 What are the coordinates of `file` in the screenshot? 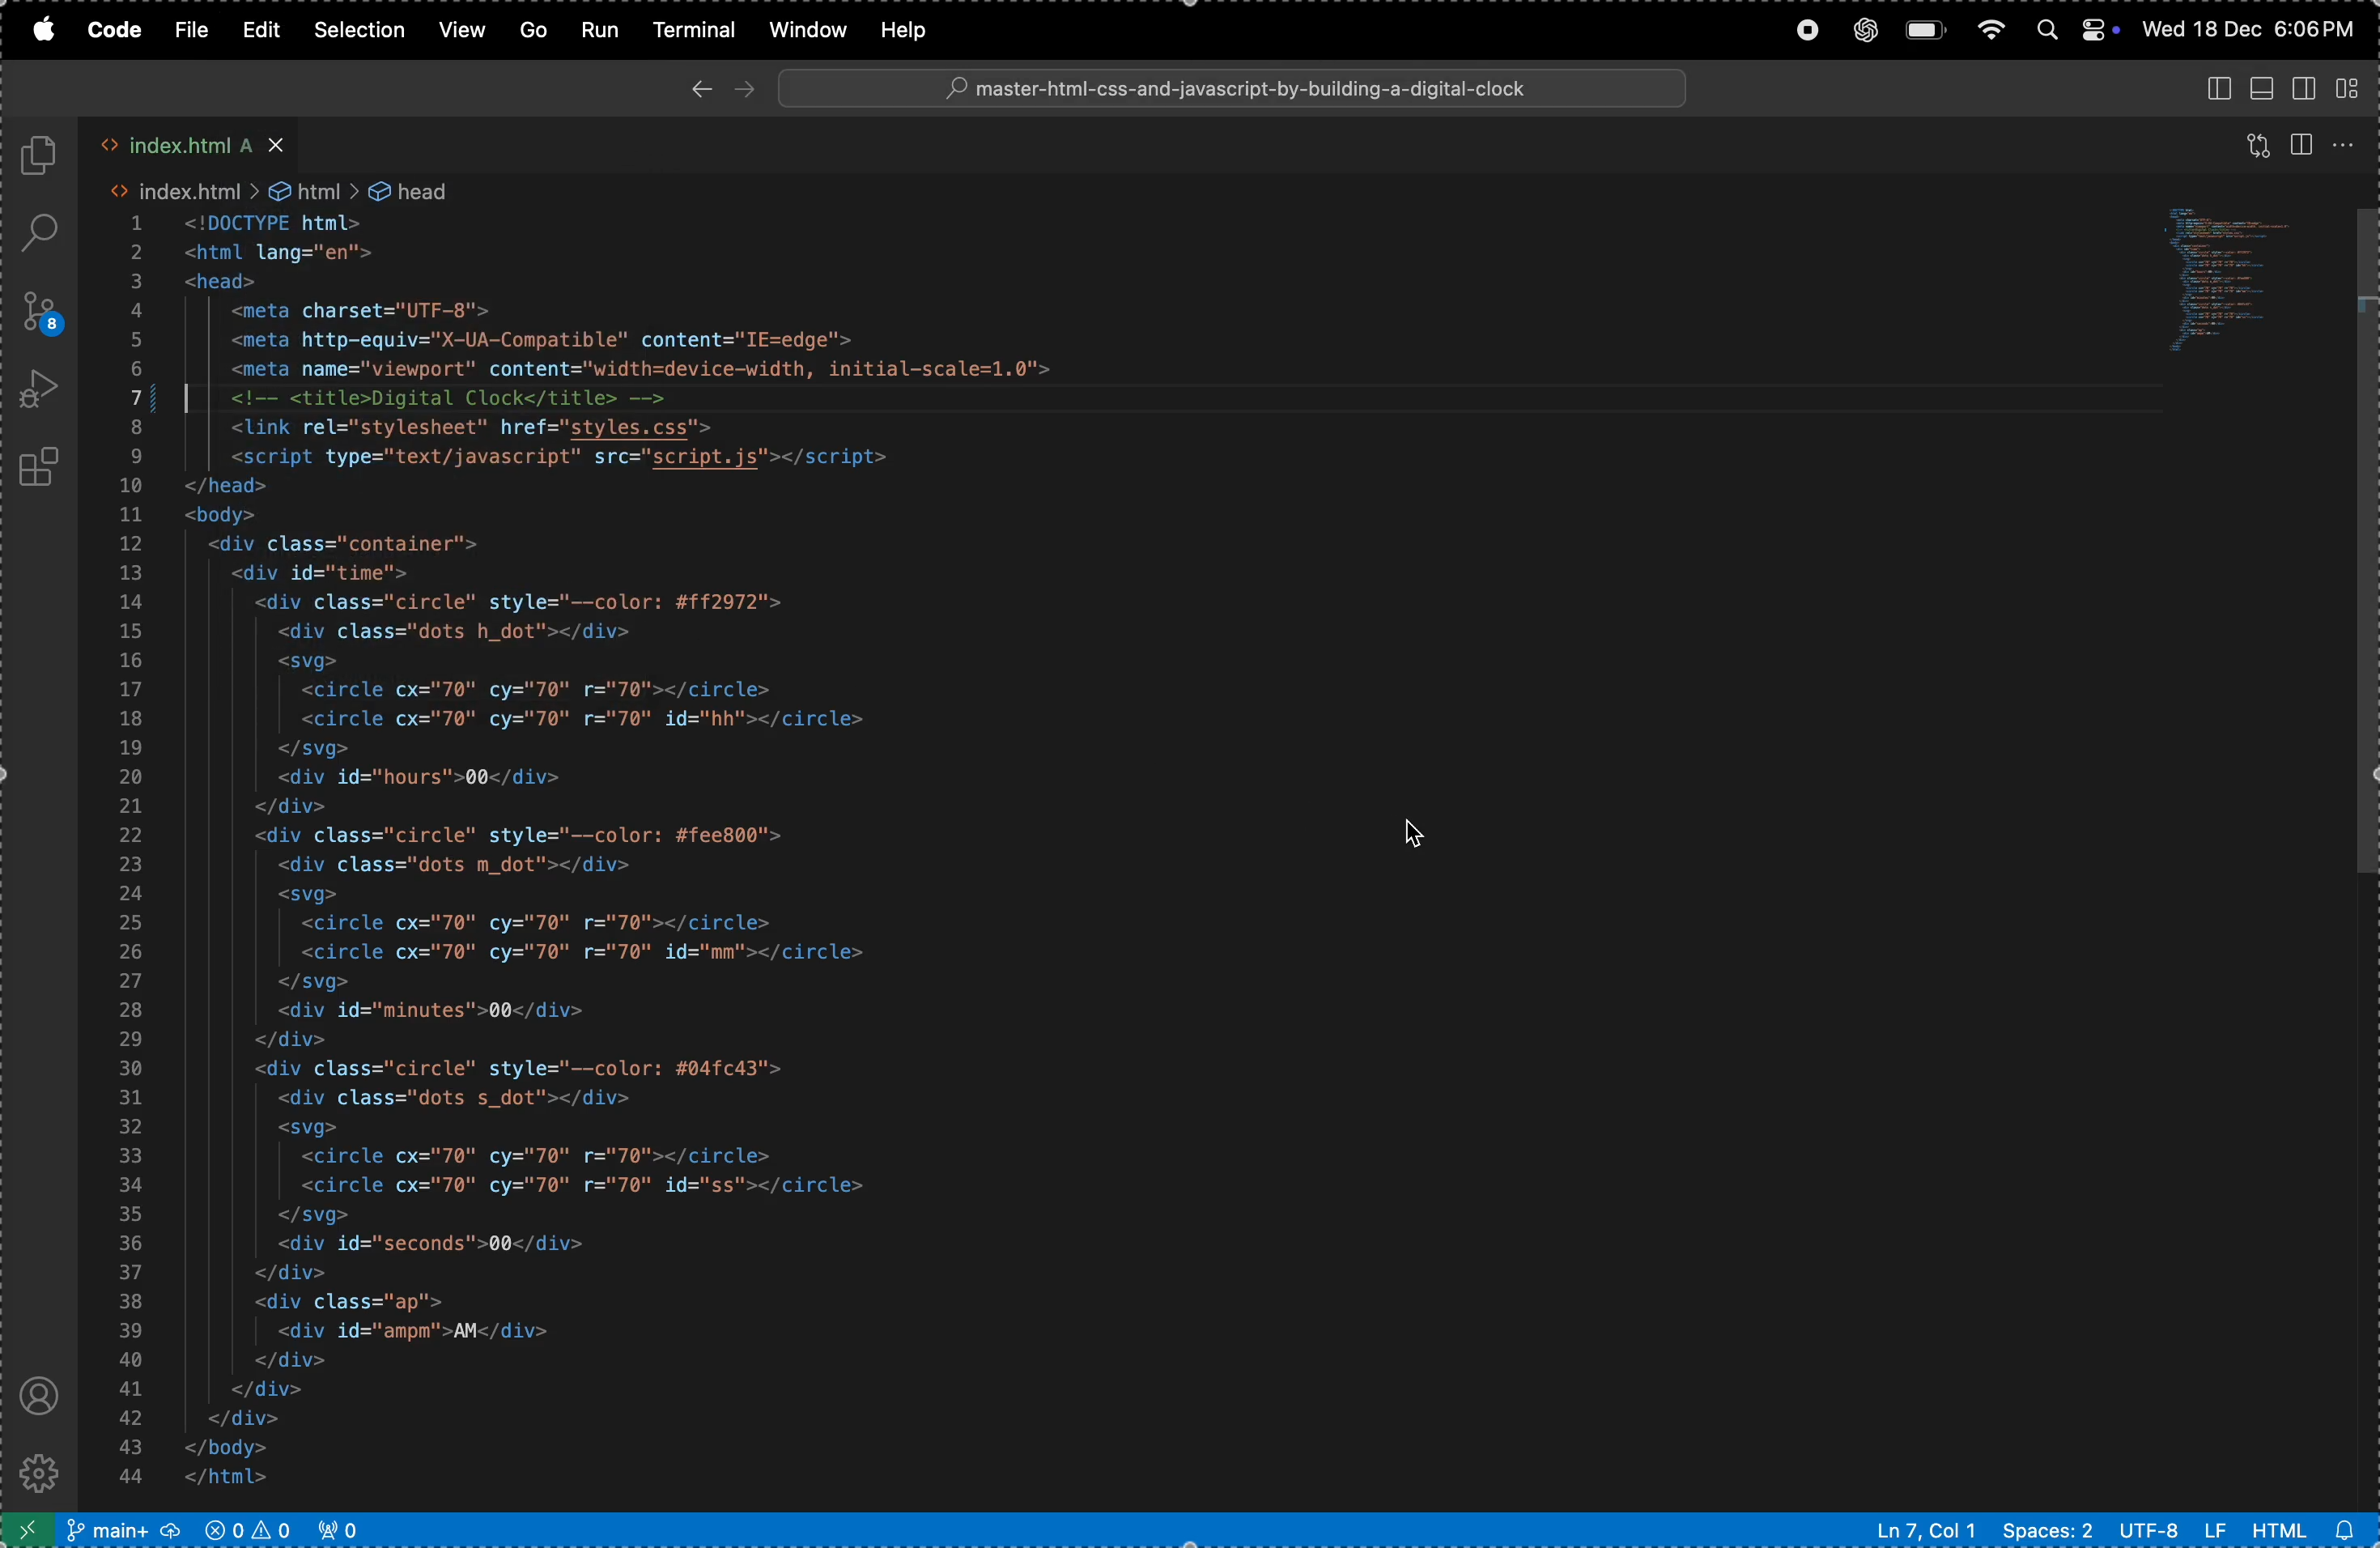 It's located at (192, 32).